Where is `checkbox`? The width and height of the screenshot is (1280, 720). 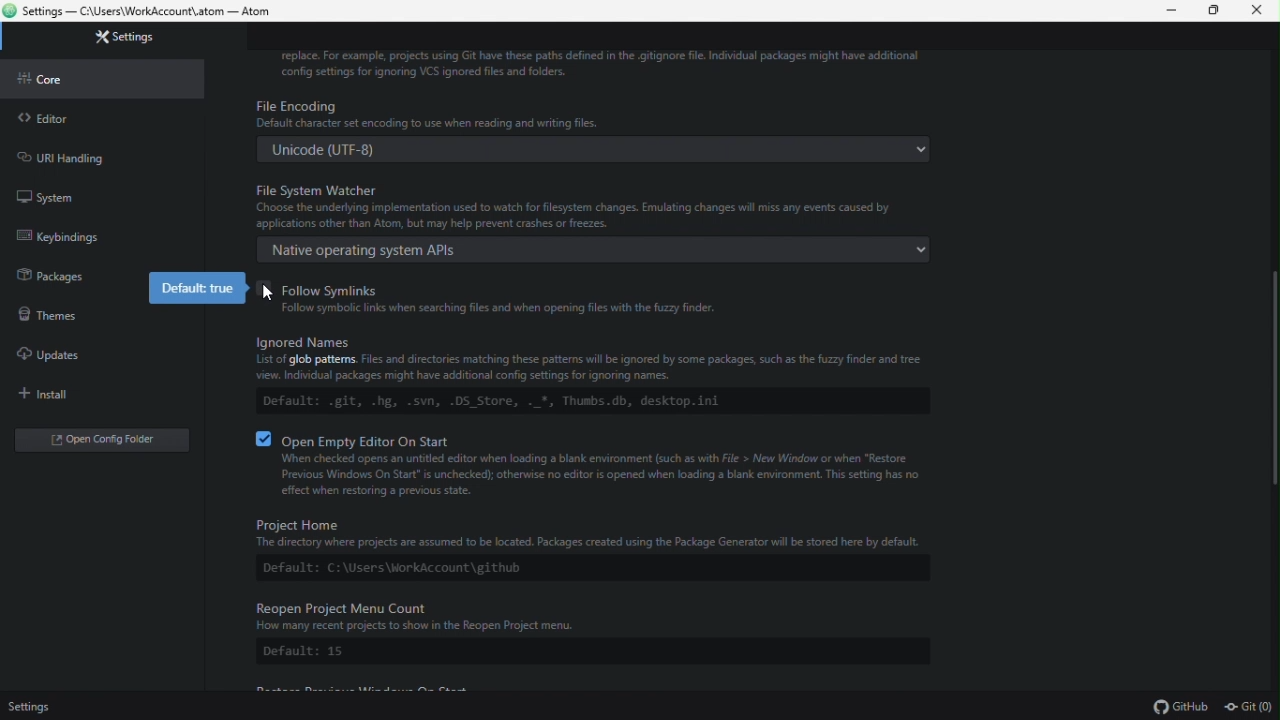
checkbox is located at coordinates (265, 439).